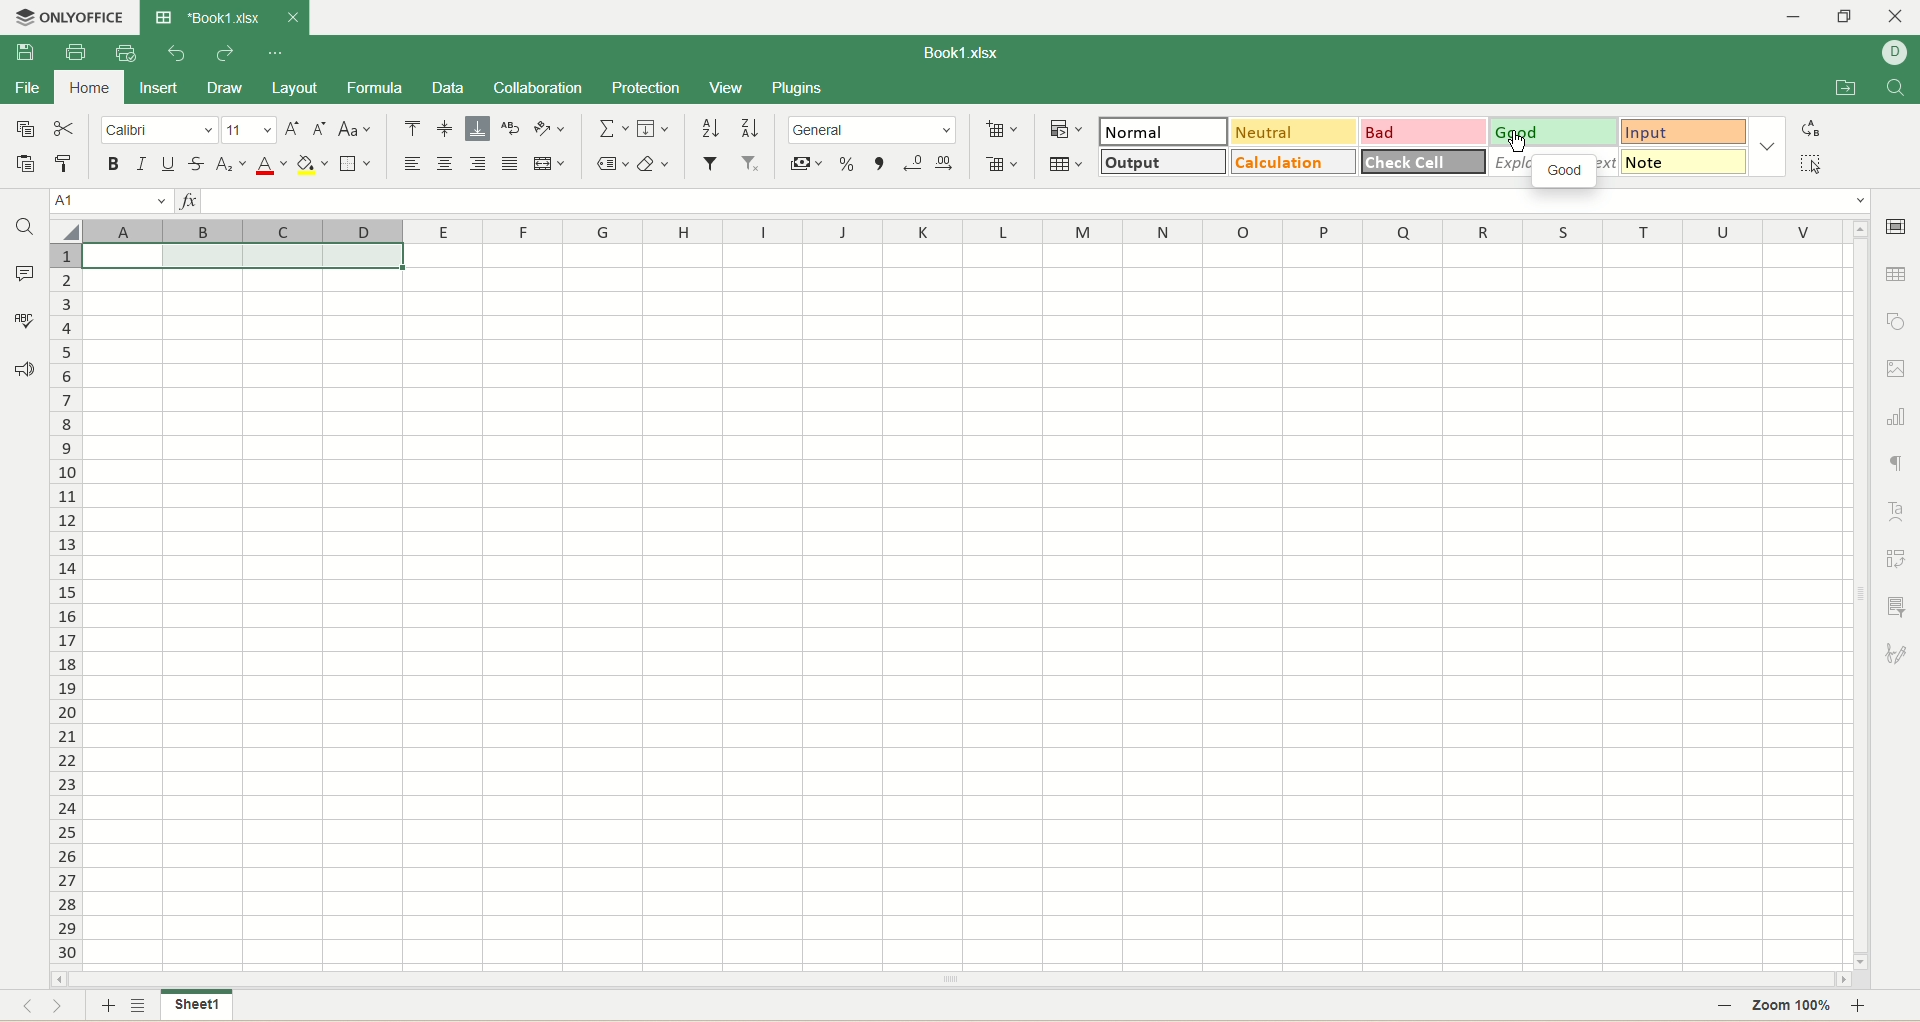 The width and height of the screenshot is (1920, 1022). Describe the element at coordinates (445, 166) in the screenshot. I see `align center` at that location.